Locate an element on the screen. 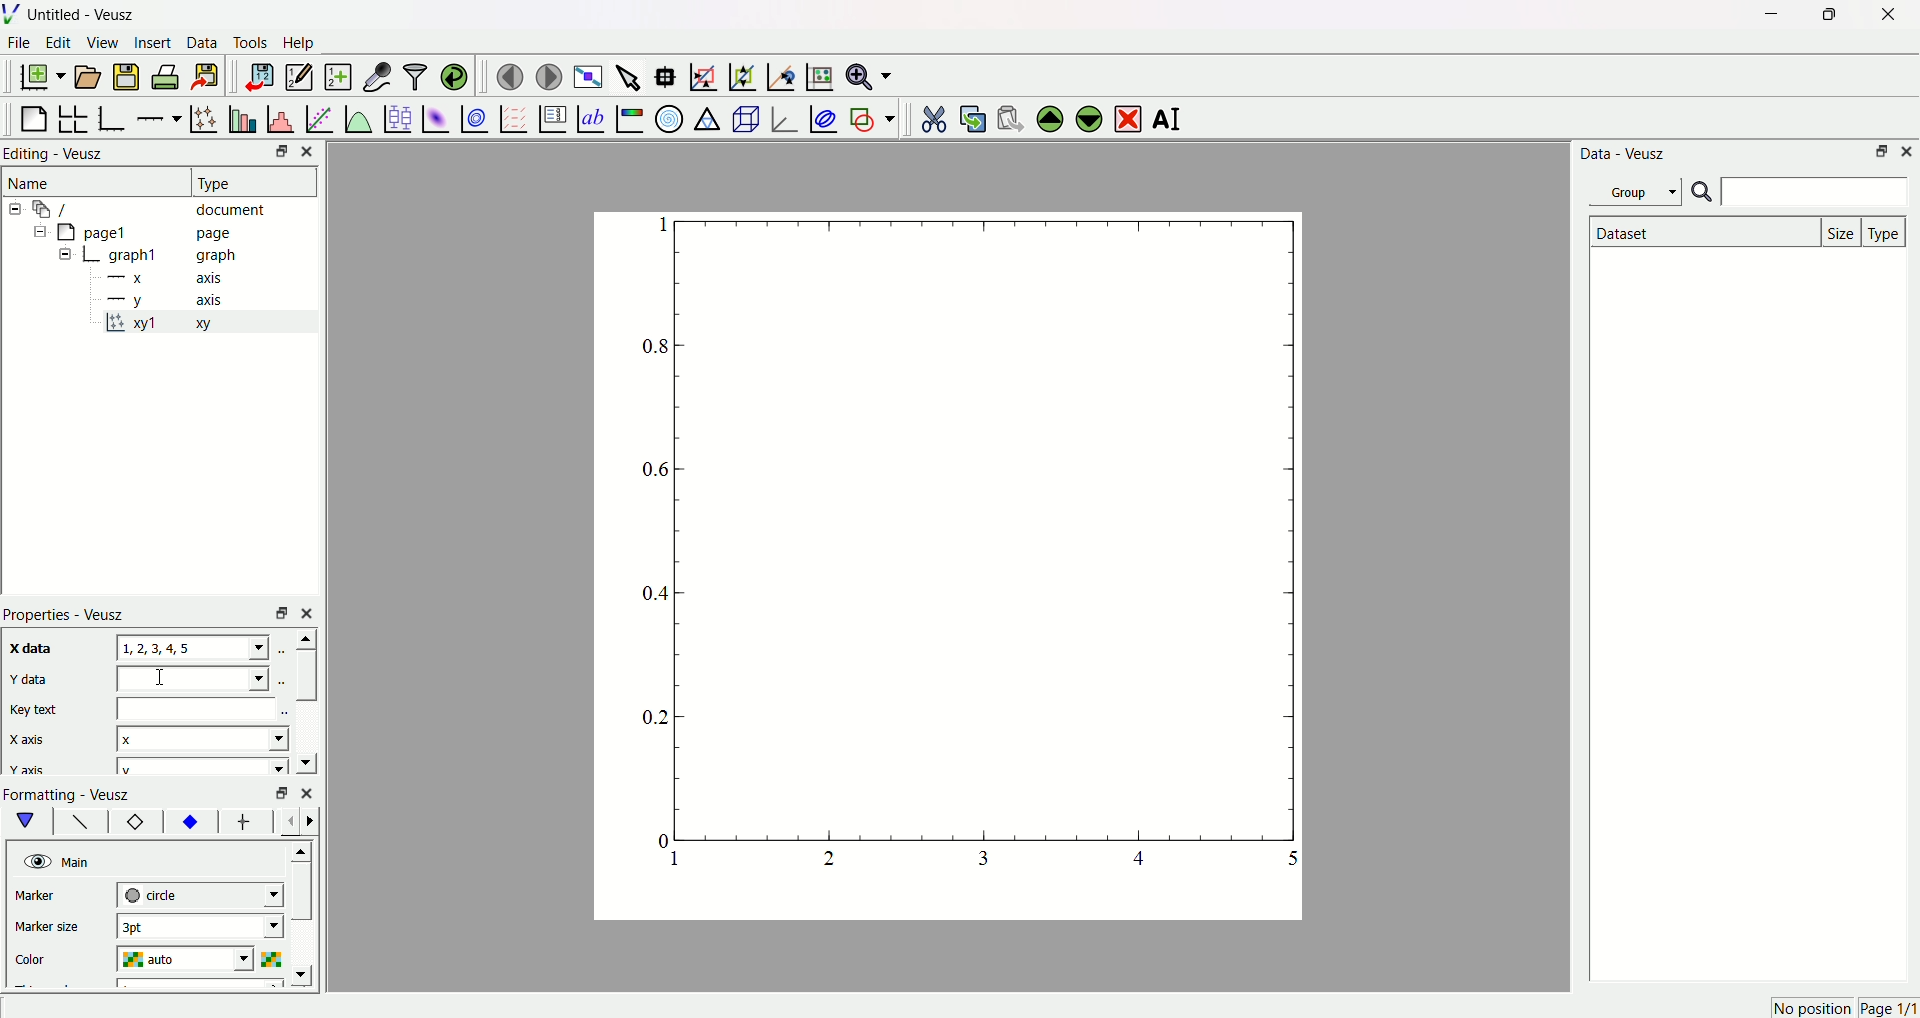 Image resolution: width=1920 pixels, height=1018 pixels. move down is located at coordinates (306, 975).